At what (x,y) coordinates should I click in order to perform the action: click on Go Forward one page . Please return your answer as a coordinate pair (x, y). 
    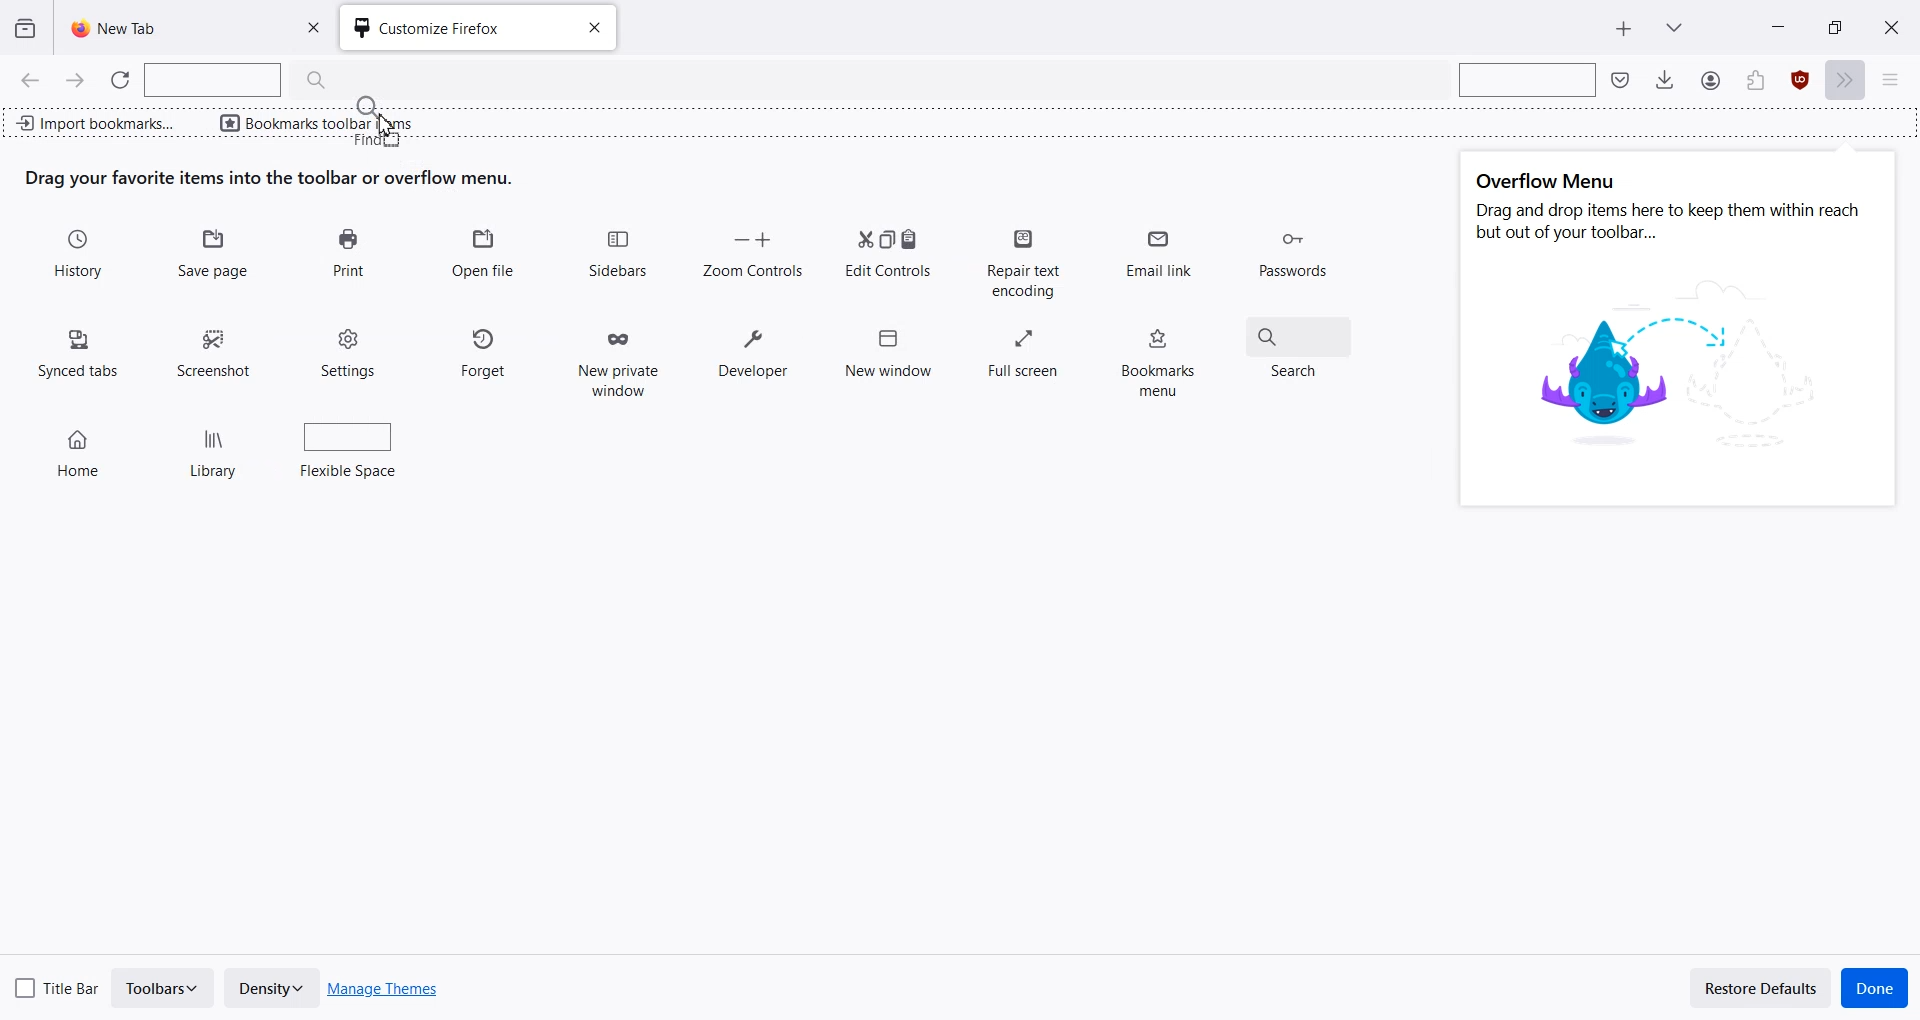
    Looking at the image, I should click on (77, 80).